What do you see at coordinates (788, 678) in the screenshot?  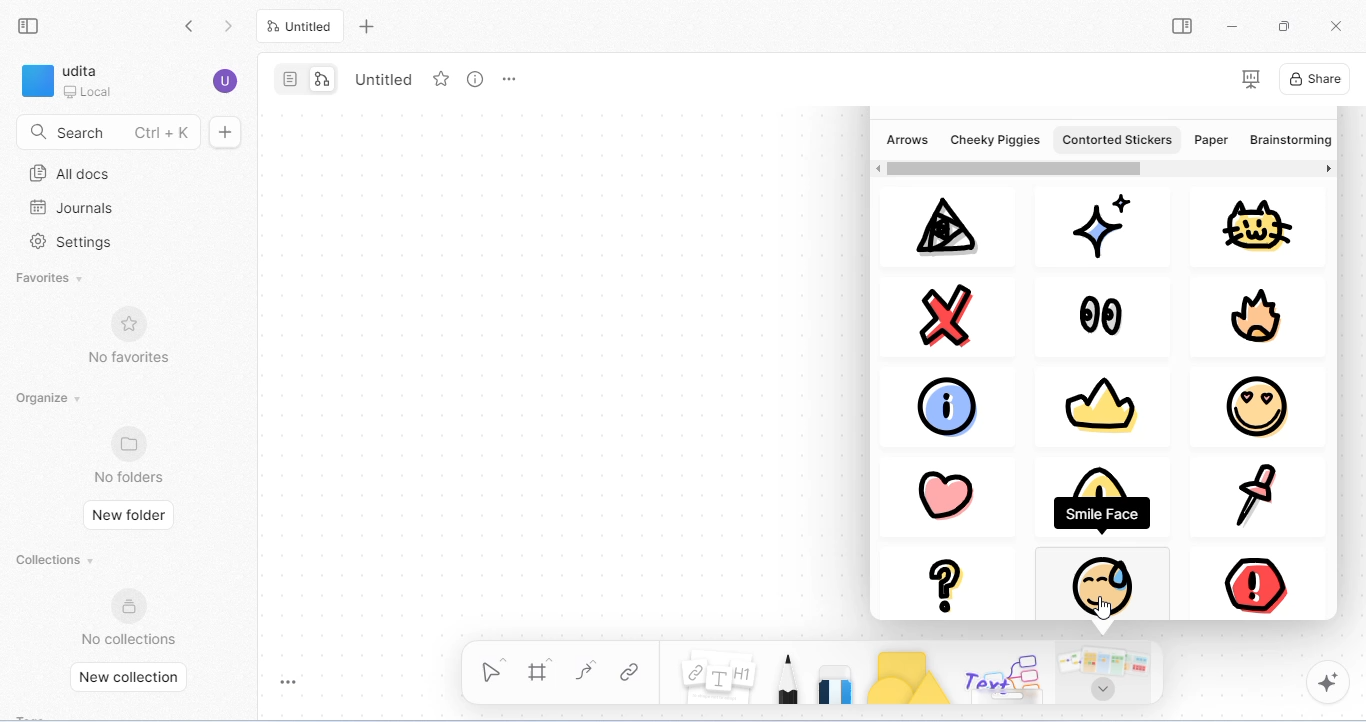 I see `pencil` at bounding box center [788, 678].